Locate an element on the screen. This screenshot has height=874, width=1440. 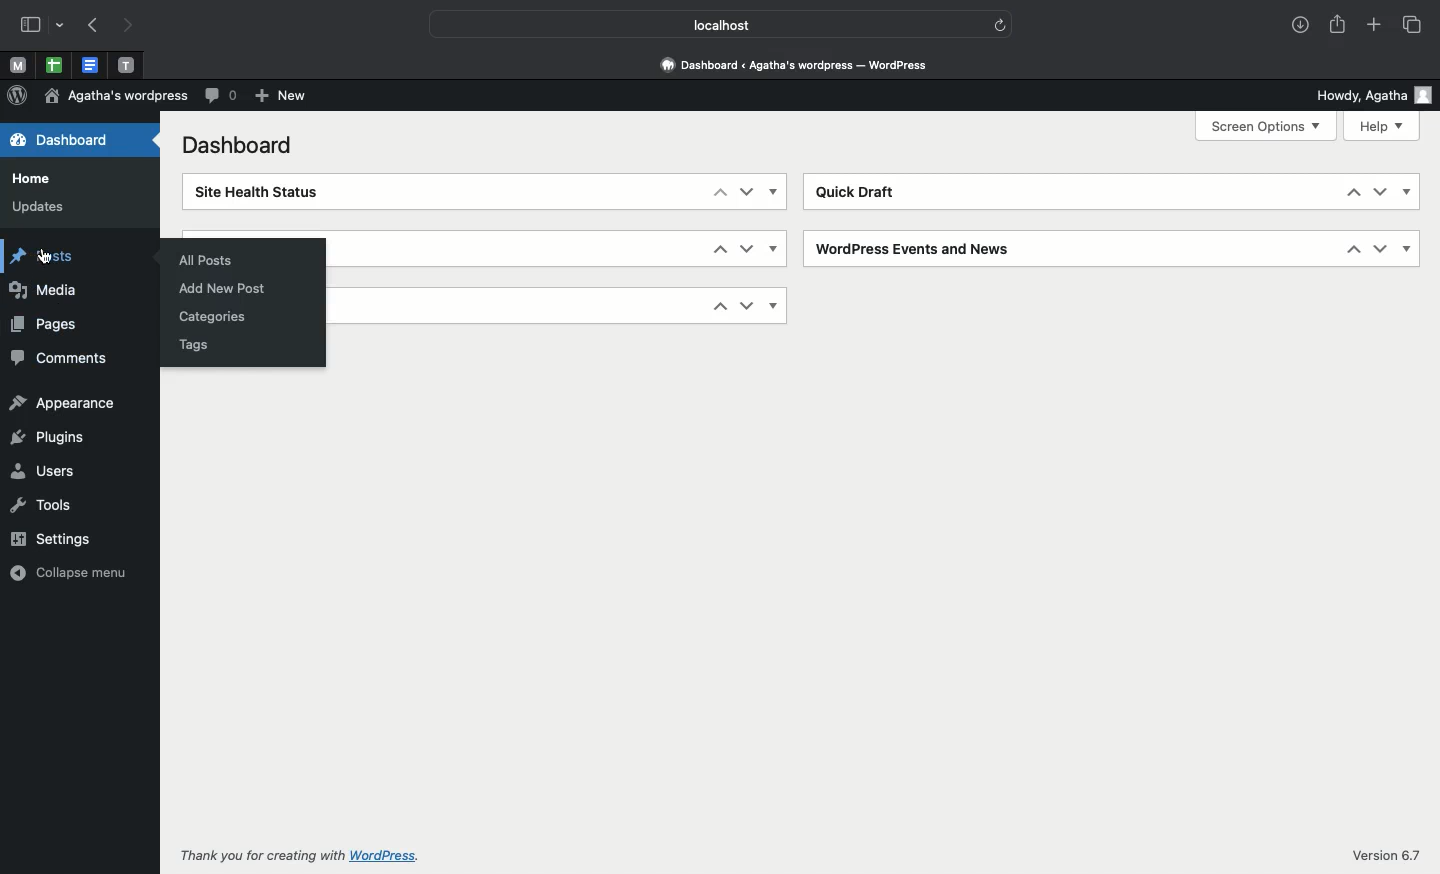
Tabs is located at coordinates (1411, 24).